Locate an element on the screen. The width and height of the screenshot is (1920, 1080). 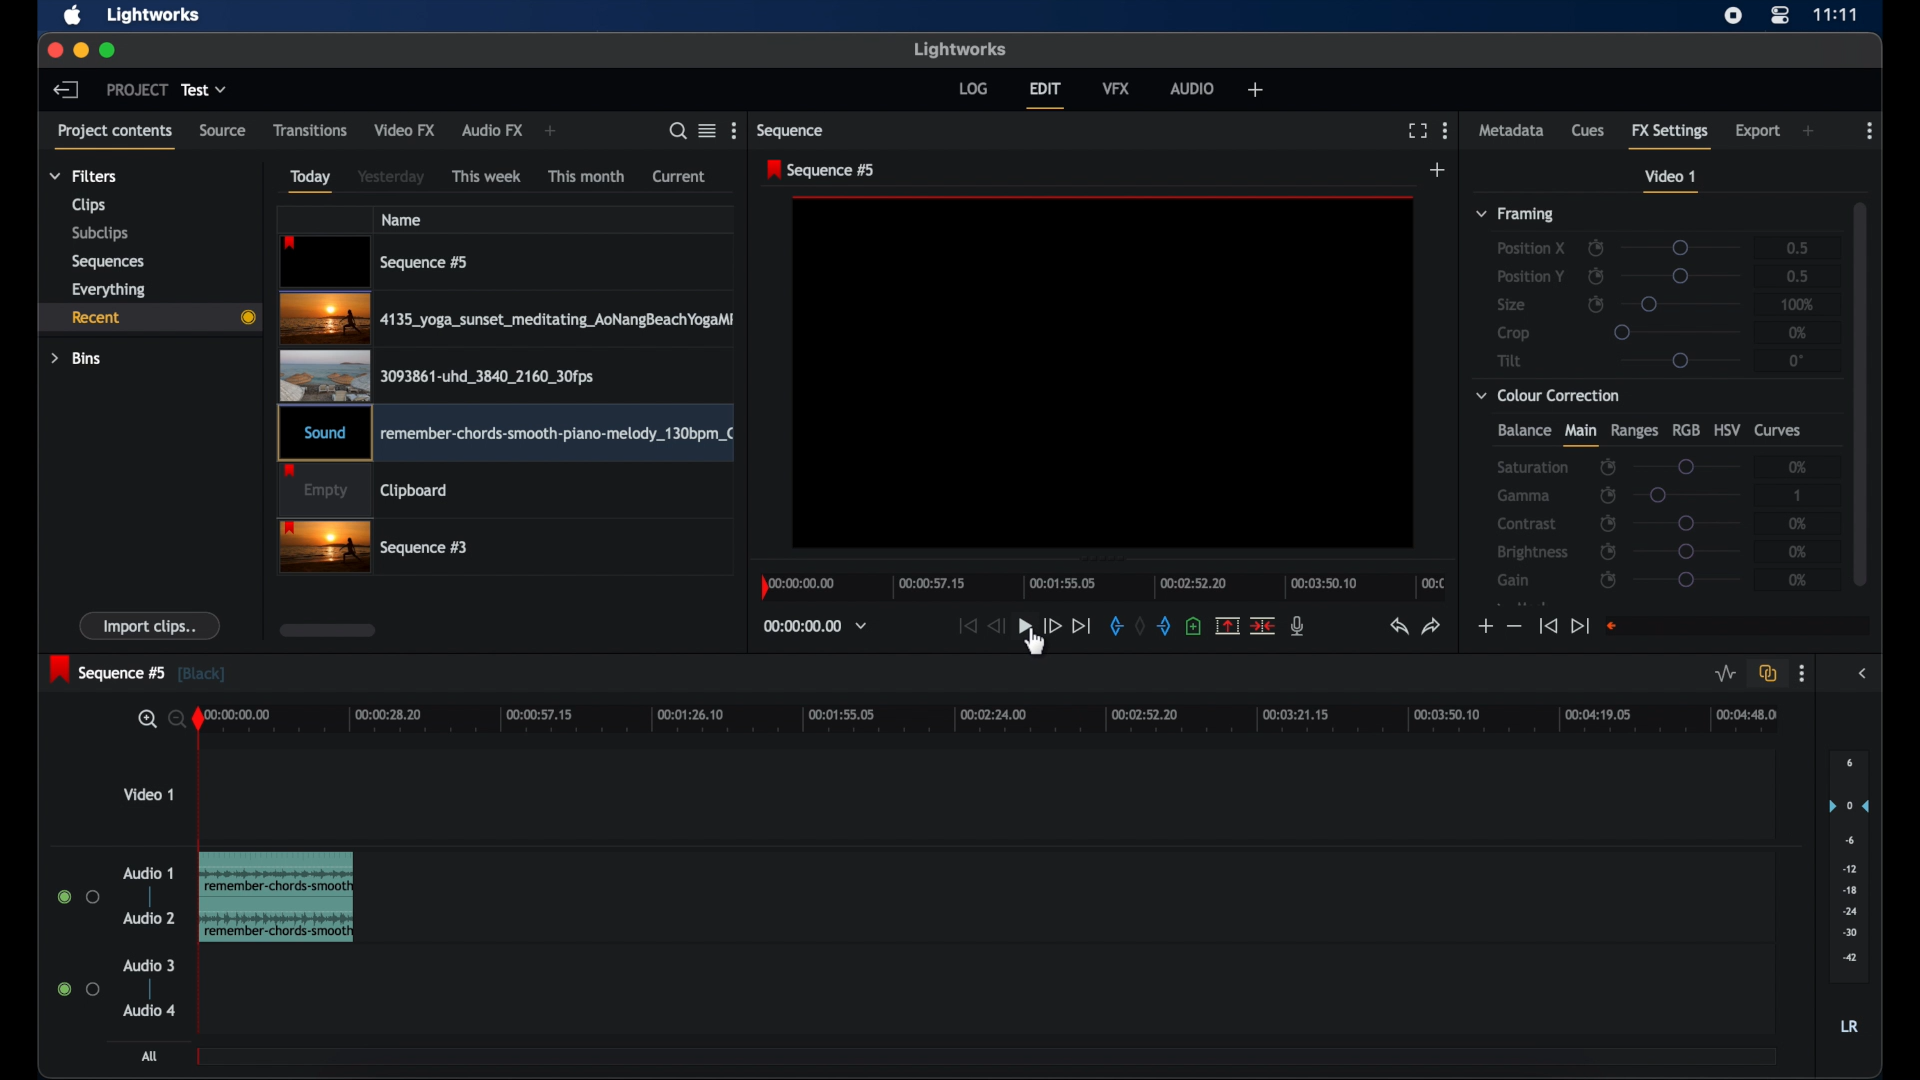
0% is located at coordinates (1799, 465).